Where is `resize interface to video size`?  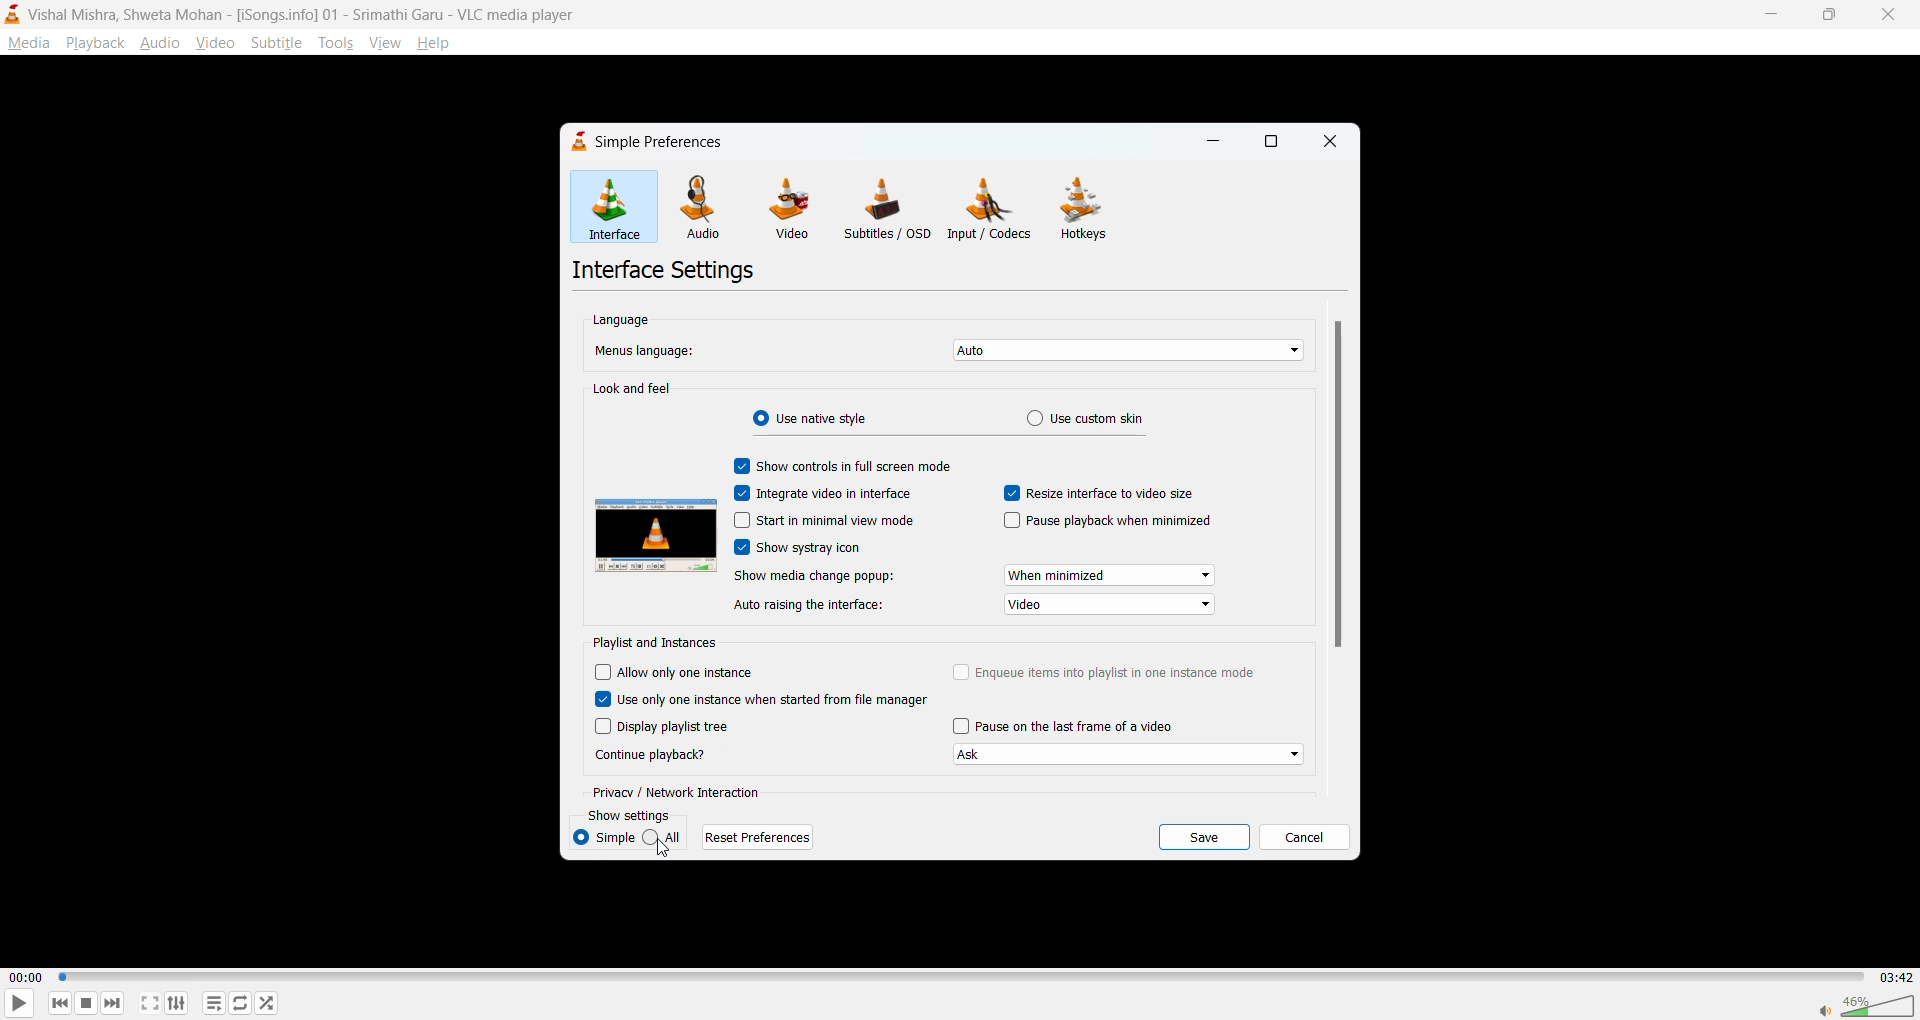
resize interface to video size is located at coordinates (1105, 494).